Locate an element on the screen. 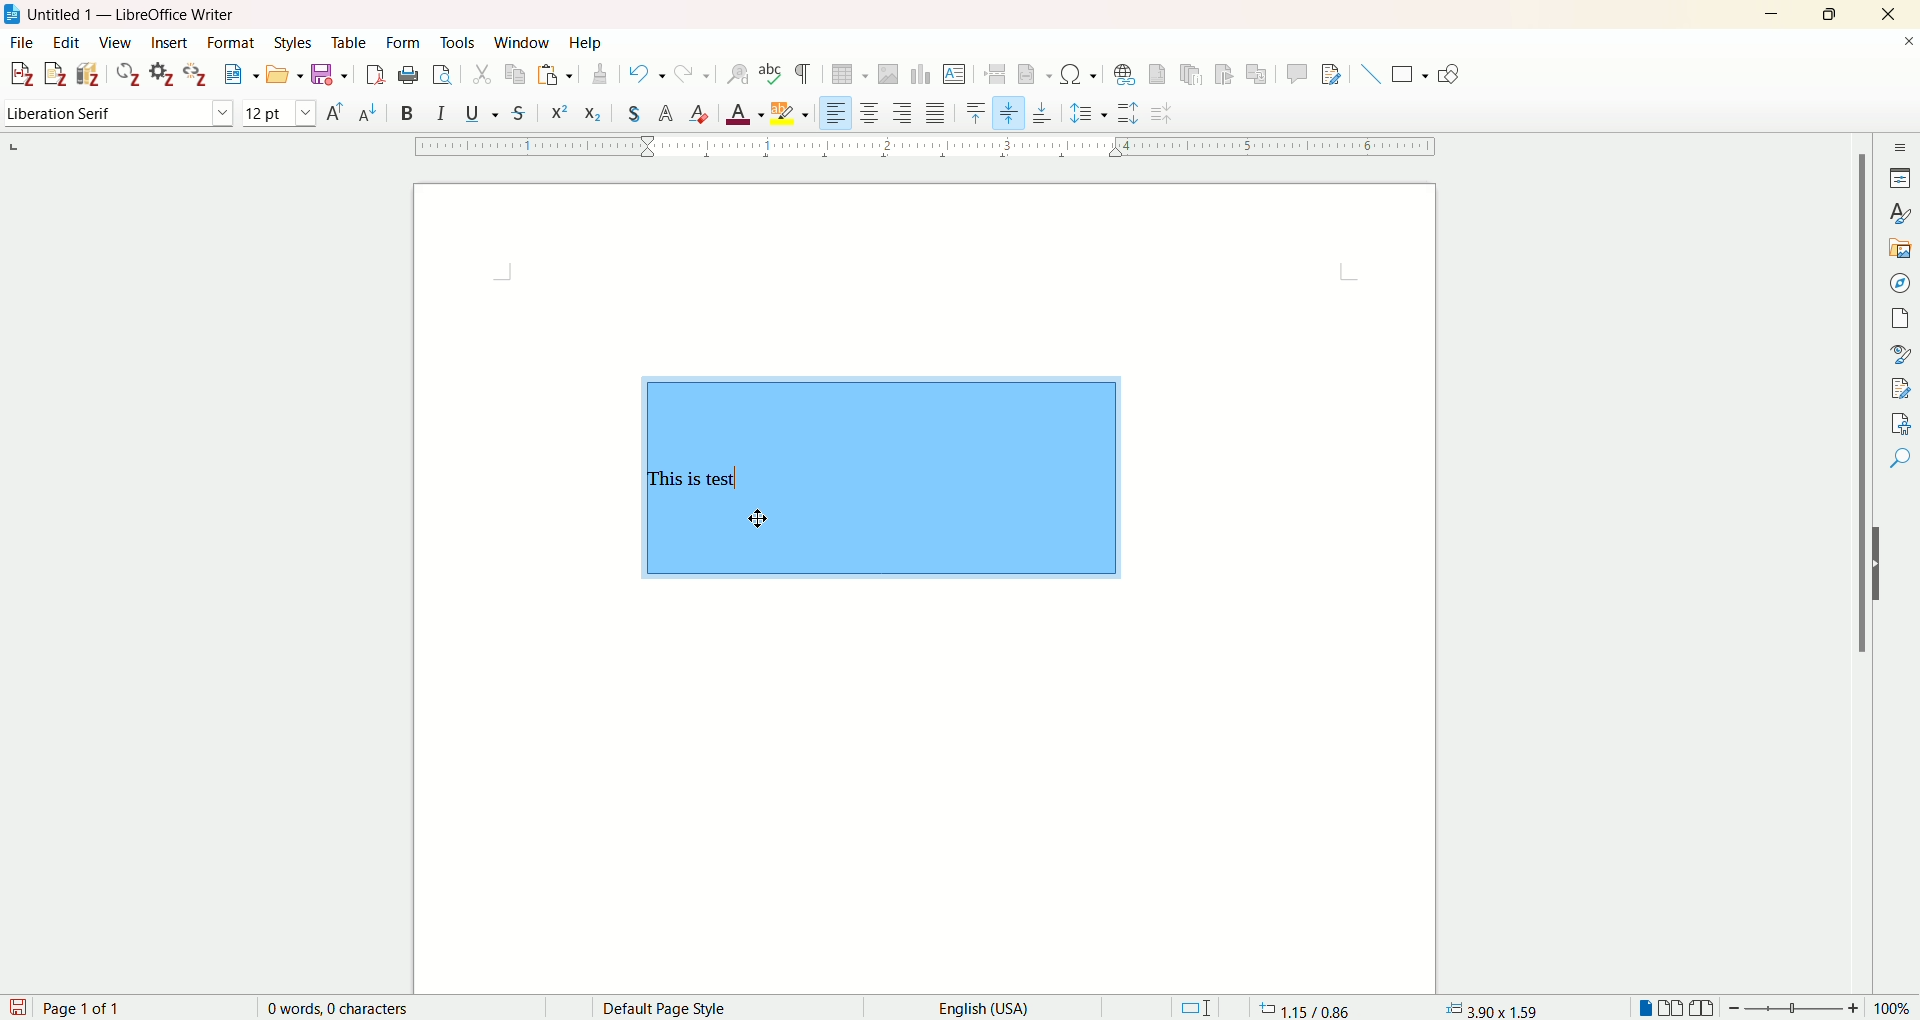 The height and width of the screenshot is (1020, 1920). insert image is located at coordinates (891, 75).